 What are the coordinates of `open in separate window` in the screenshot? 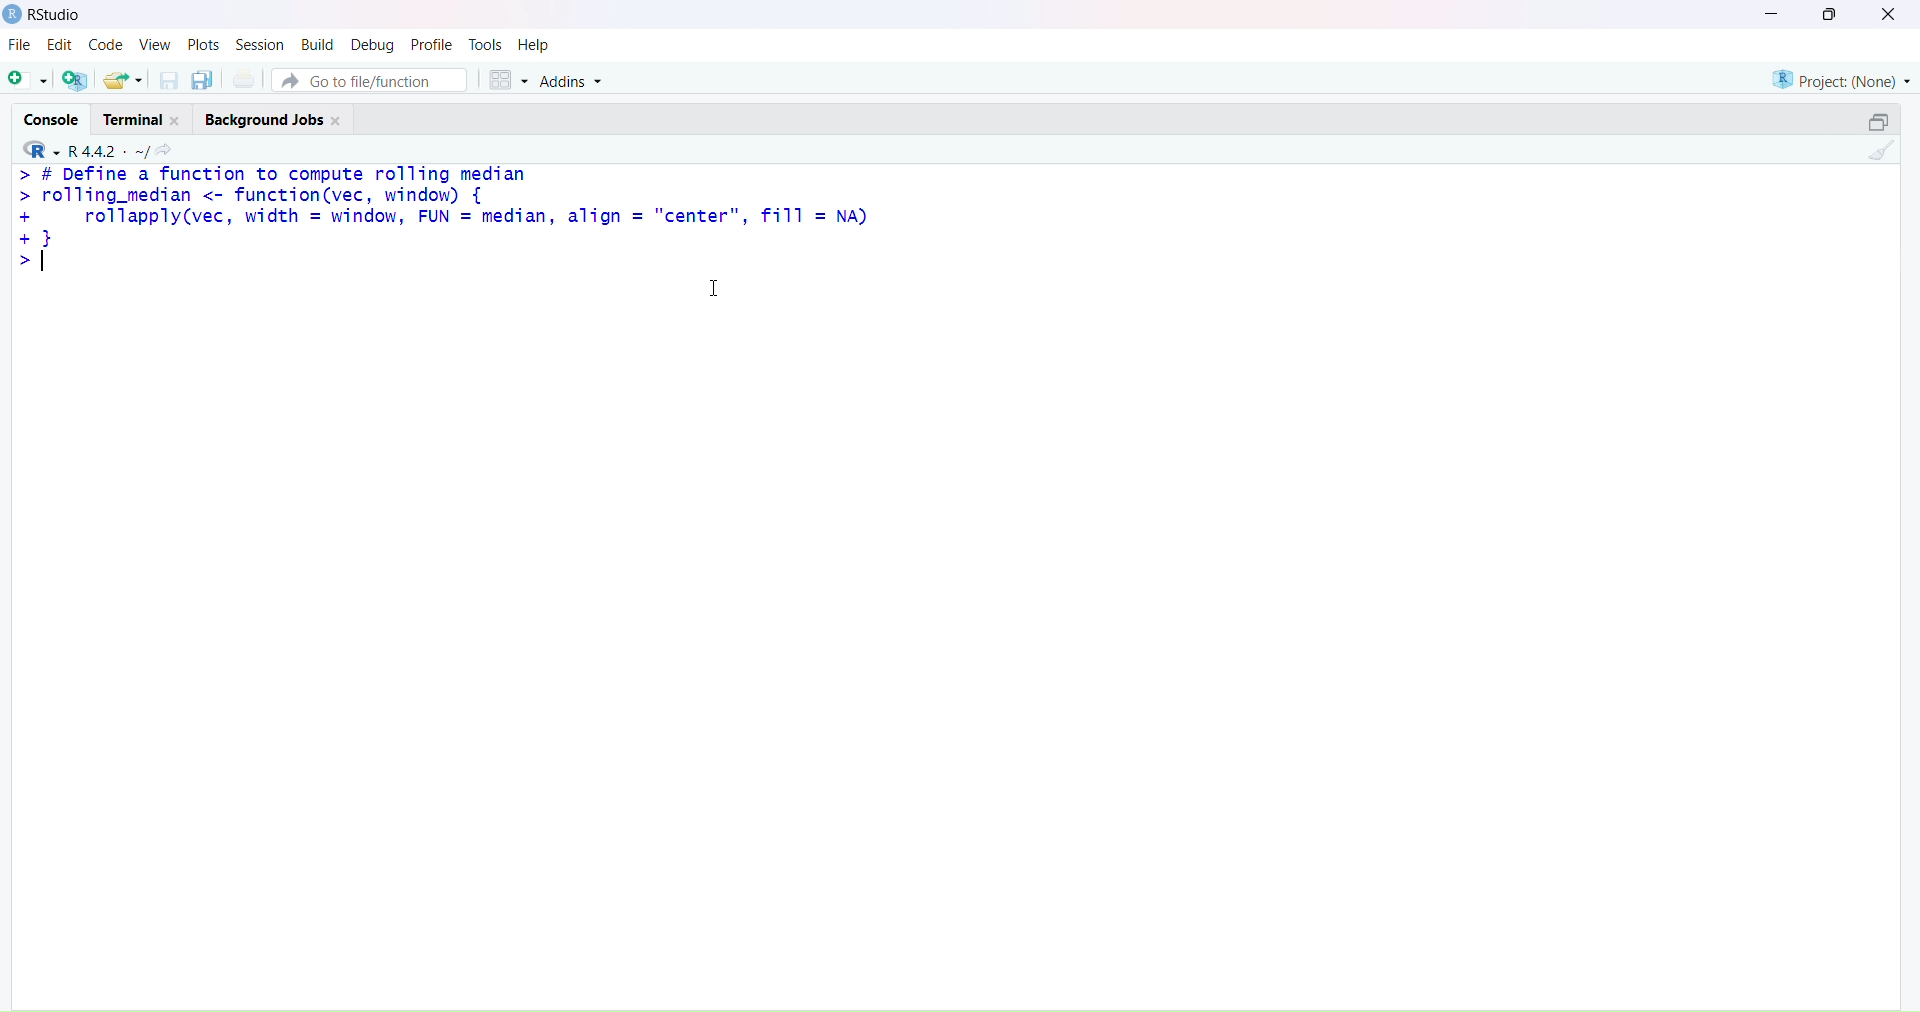 It's located at (1878, 122).